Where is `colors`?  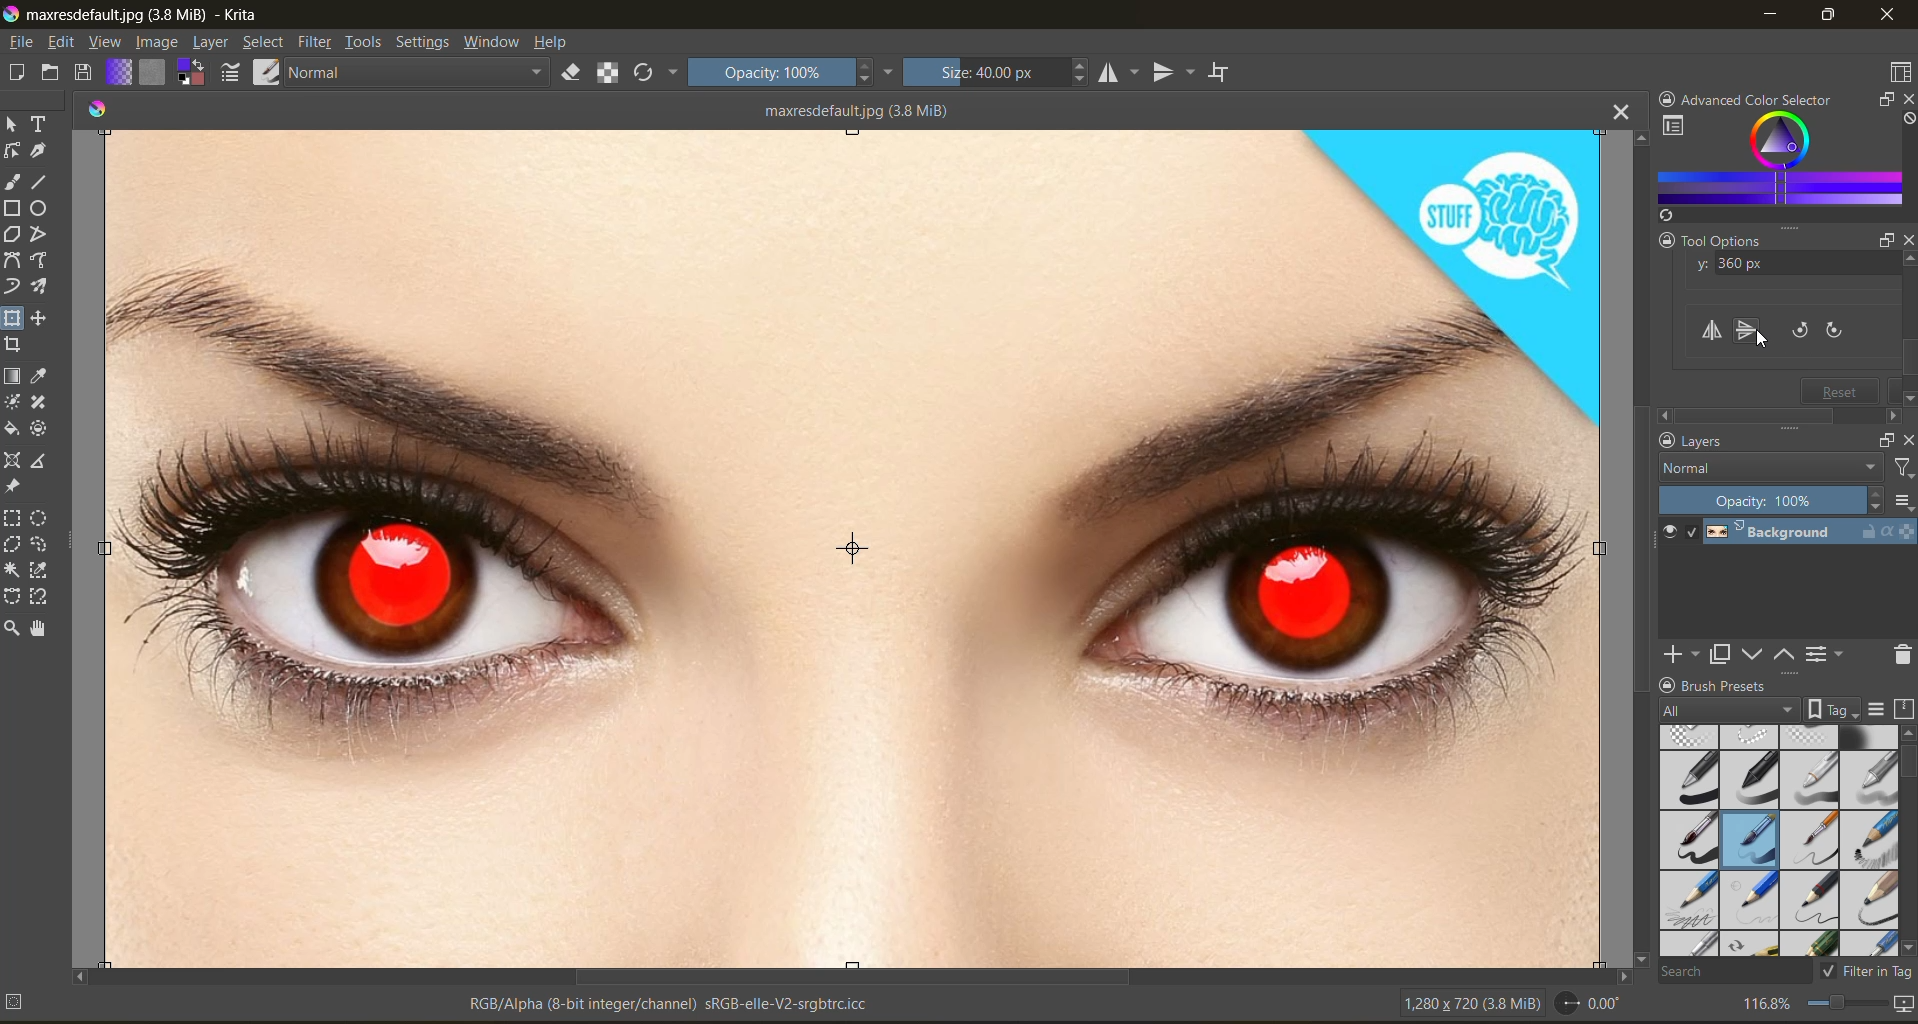 colors is located at coordinates (100, 105).